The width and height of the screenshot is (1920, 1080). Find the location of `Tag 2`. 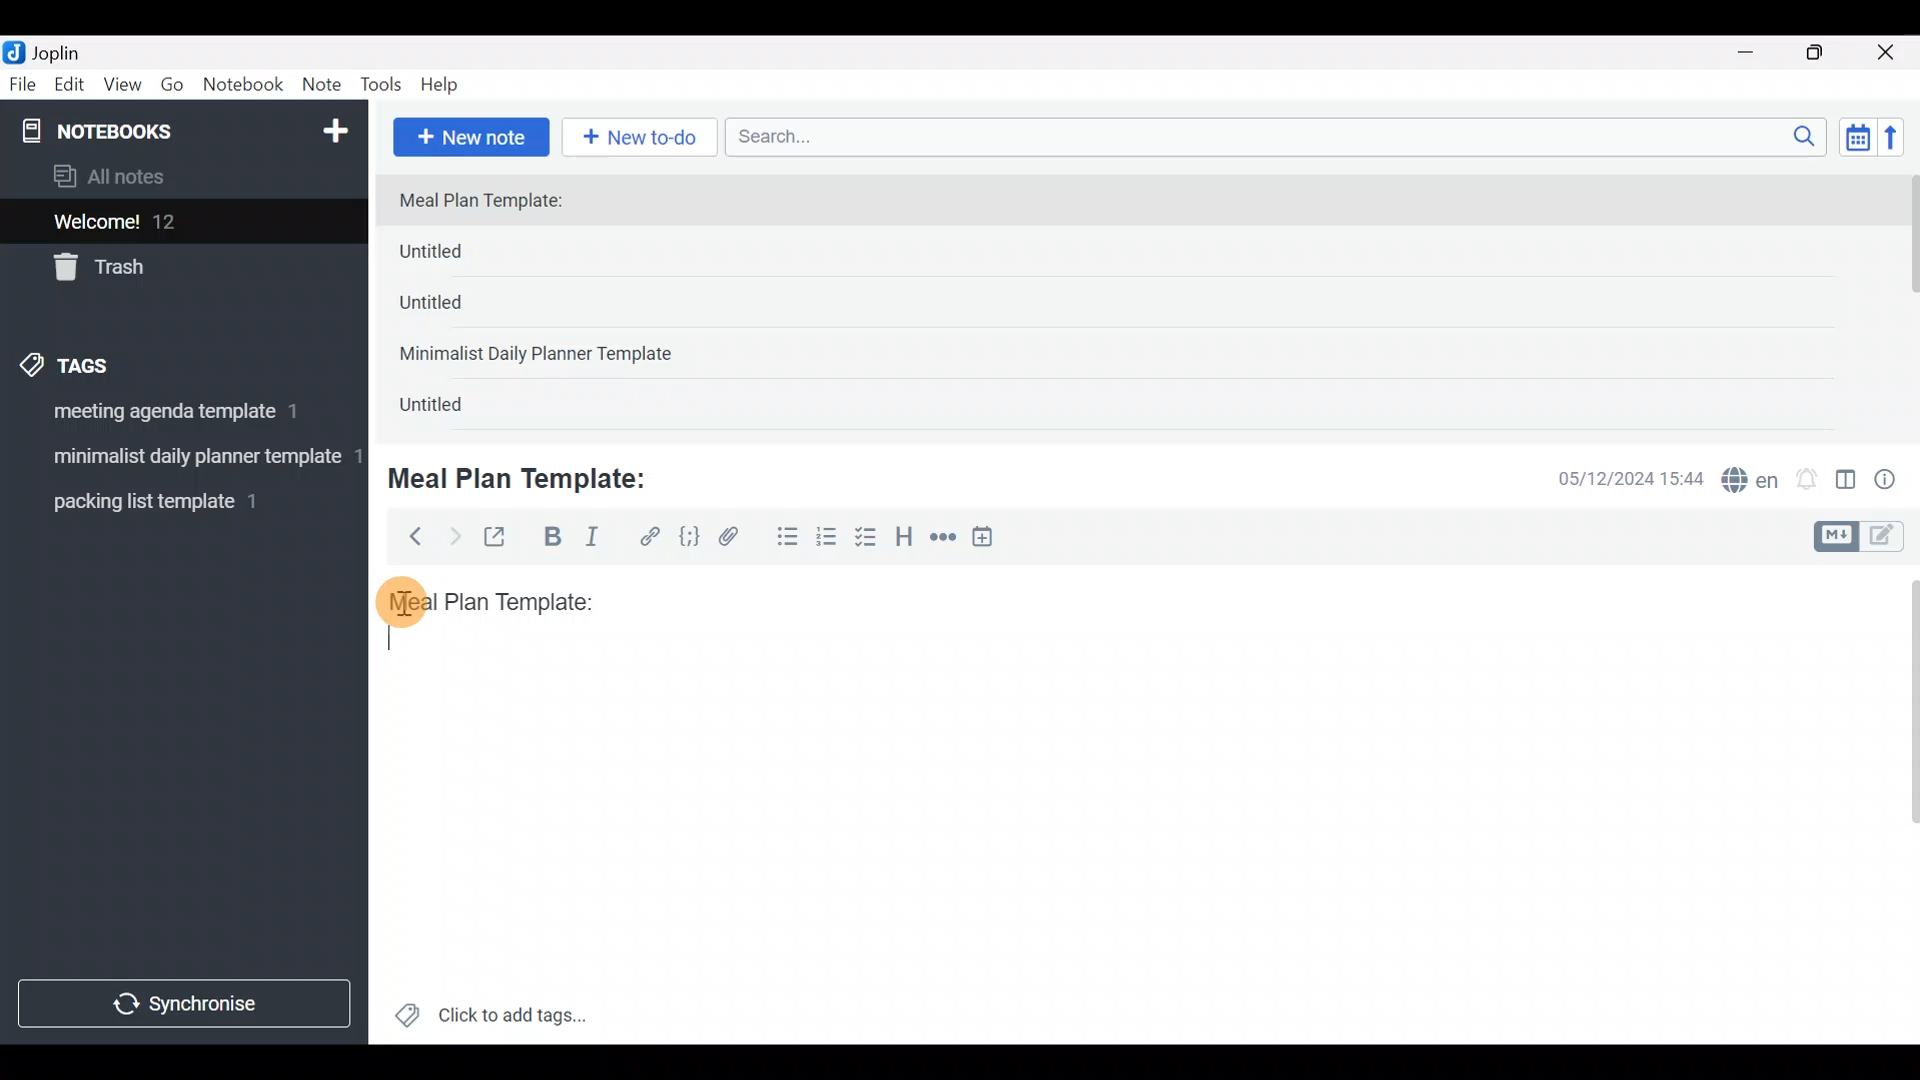

Tag 2 is located at coordinates (183, 459).